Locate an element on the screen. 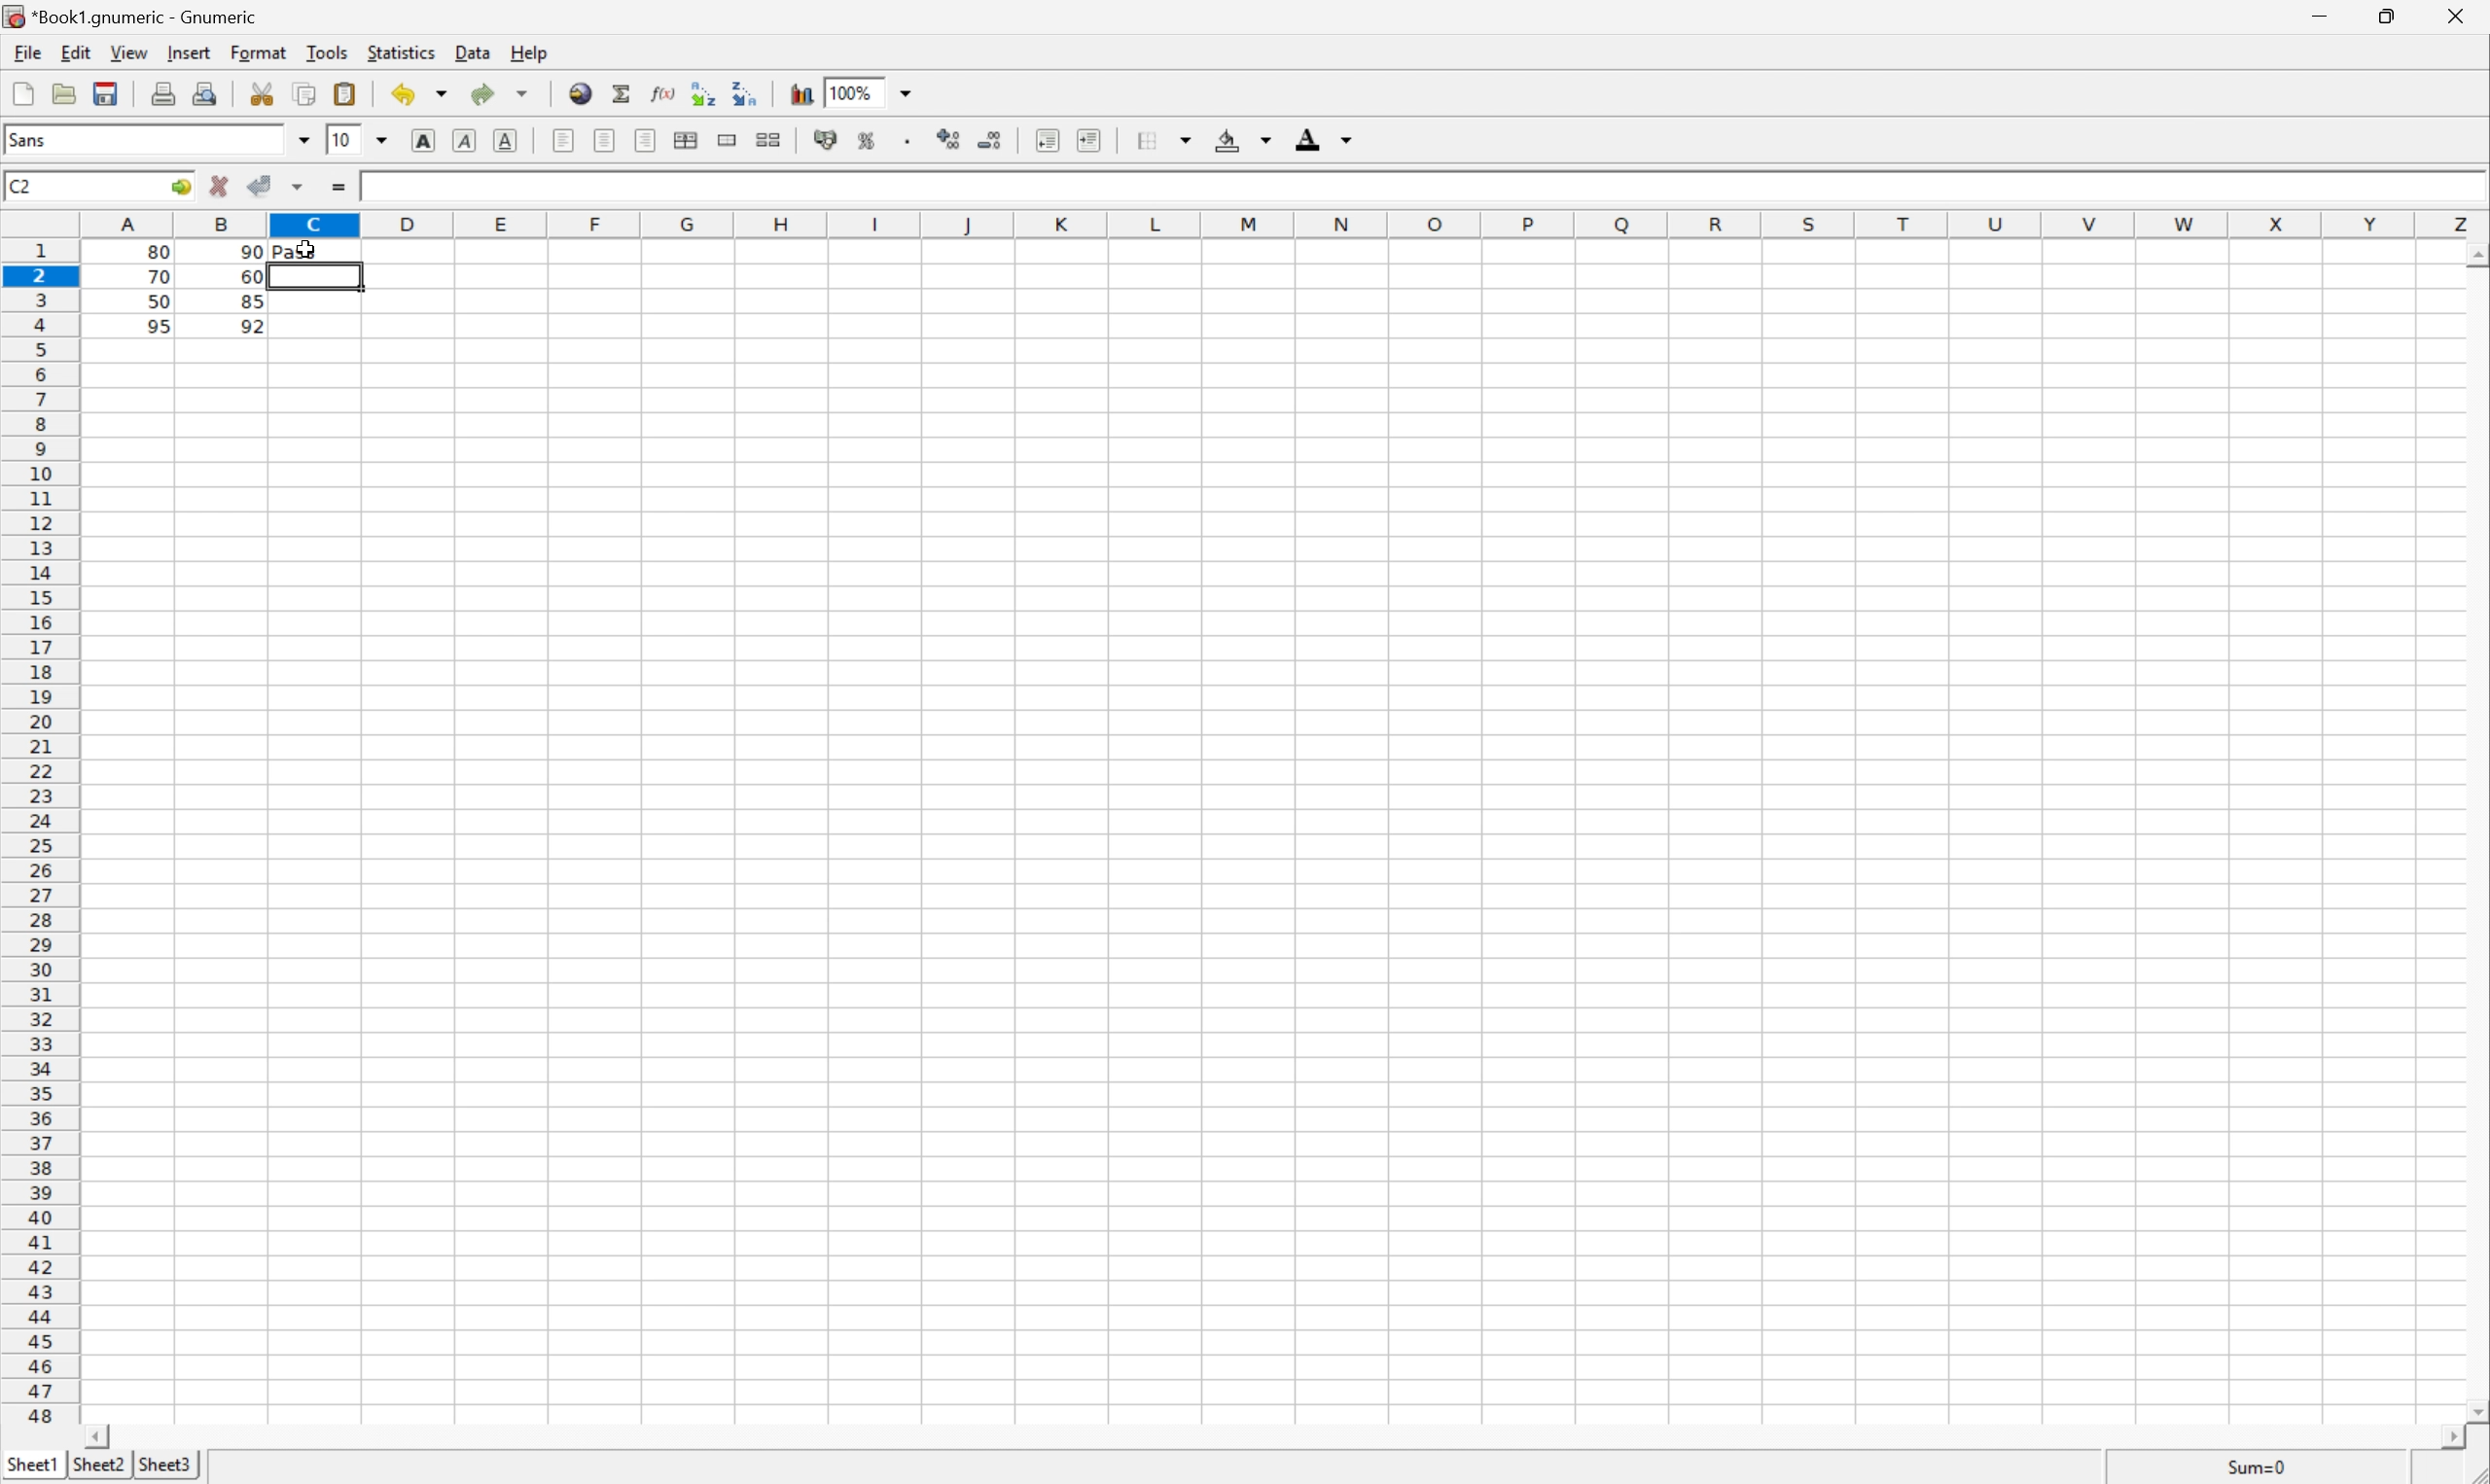 The width and height of the screenshot is (2490, 1484). Sum=80 is located at coordinates (2255, 1467).